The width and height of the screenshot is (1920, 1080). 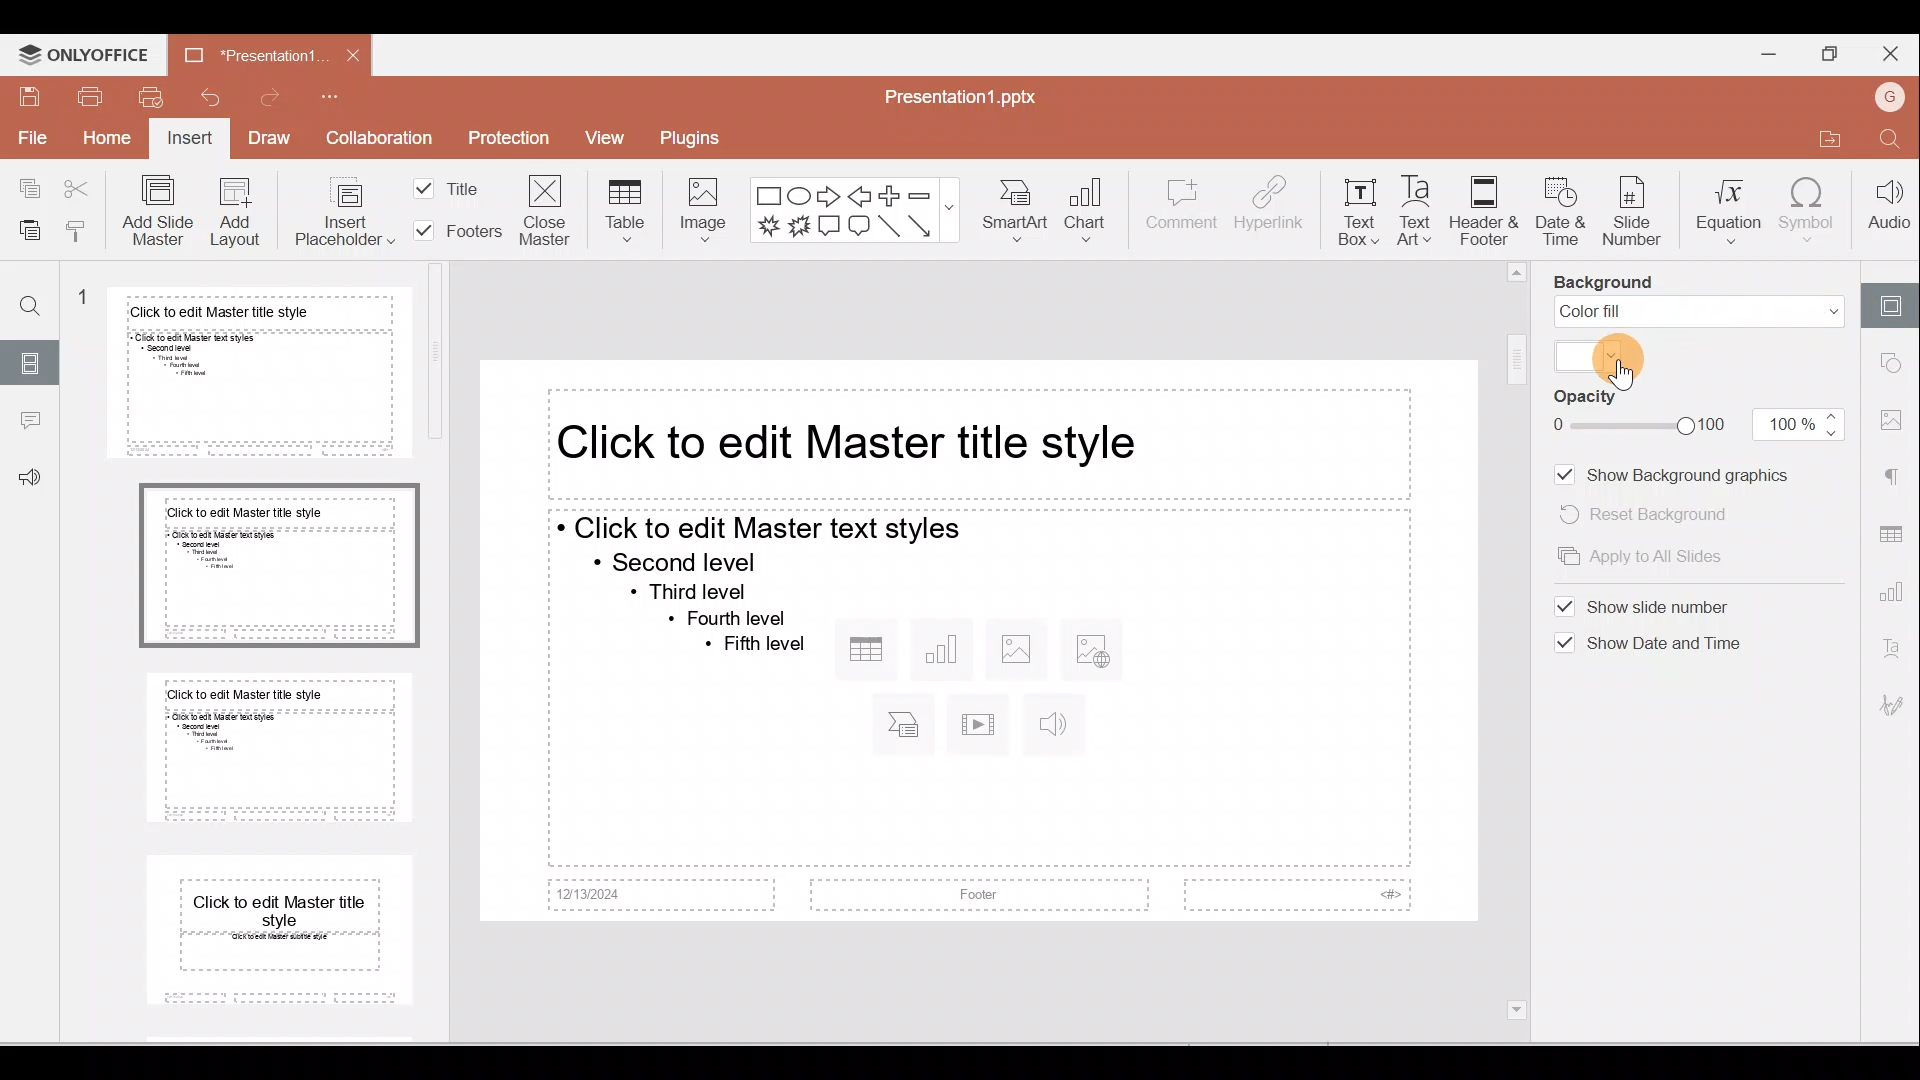 I want to click on Text Art settings, so click(x=1895, y=650).